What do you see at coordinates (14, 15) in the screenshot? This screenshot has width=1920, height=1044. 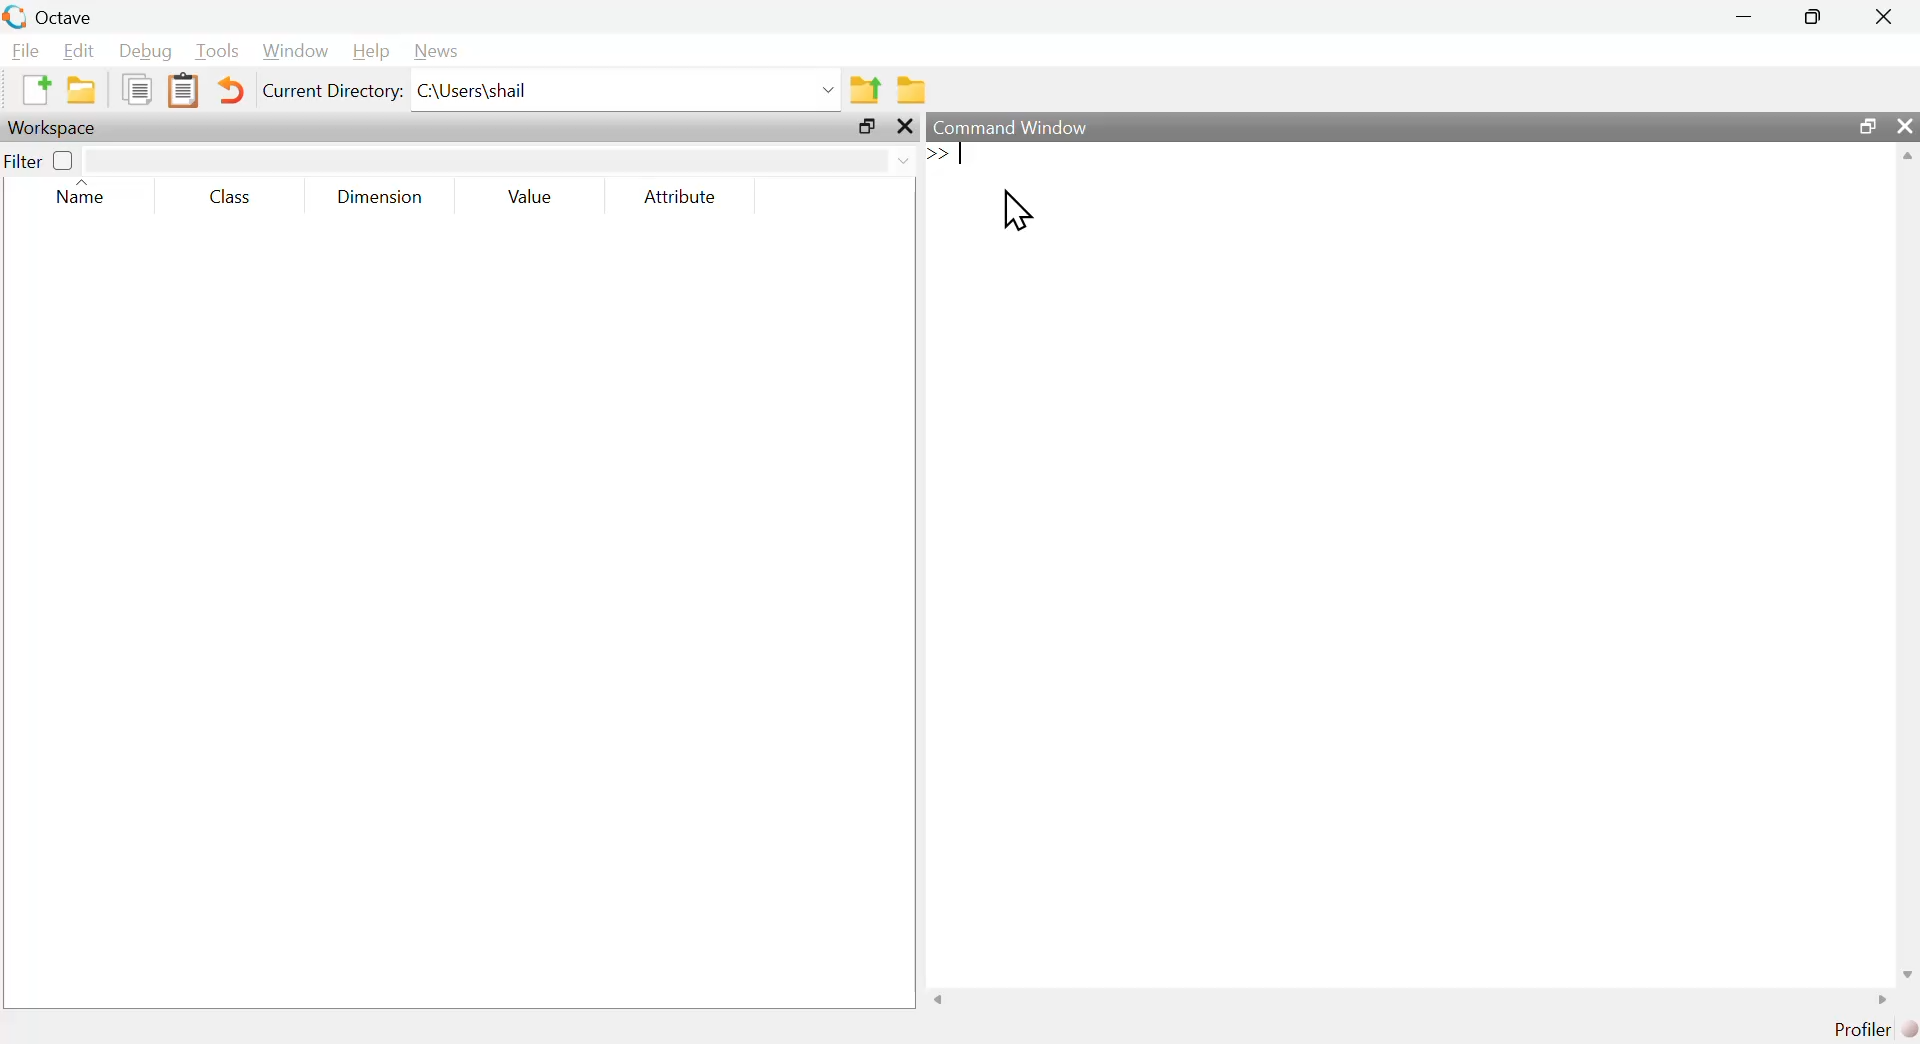 I see `octave logo` at bounding box center [14, 15].